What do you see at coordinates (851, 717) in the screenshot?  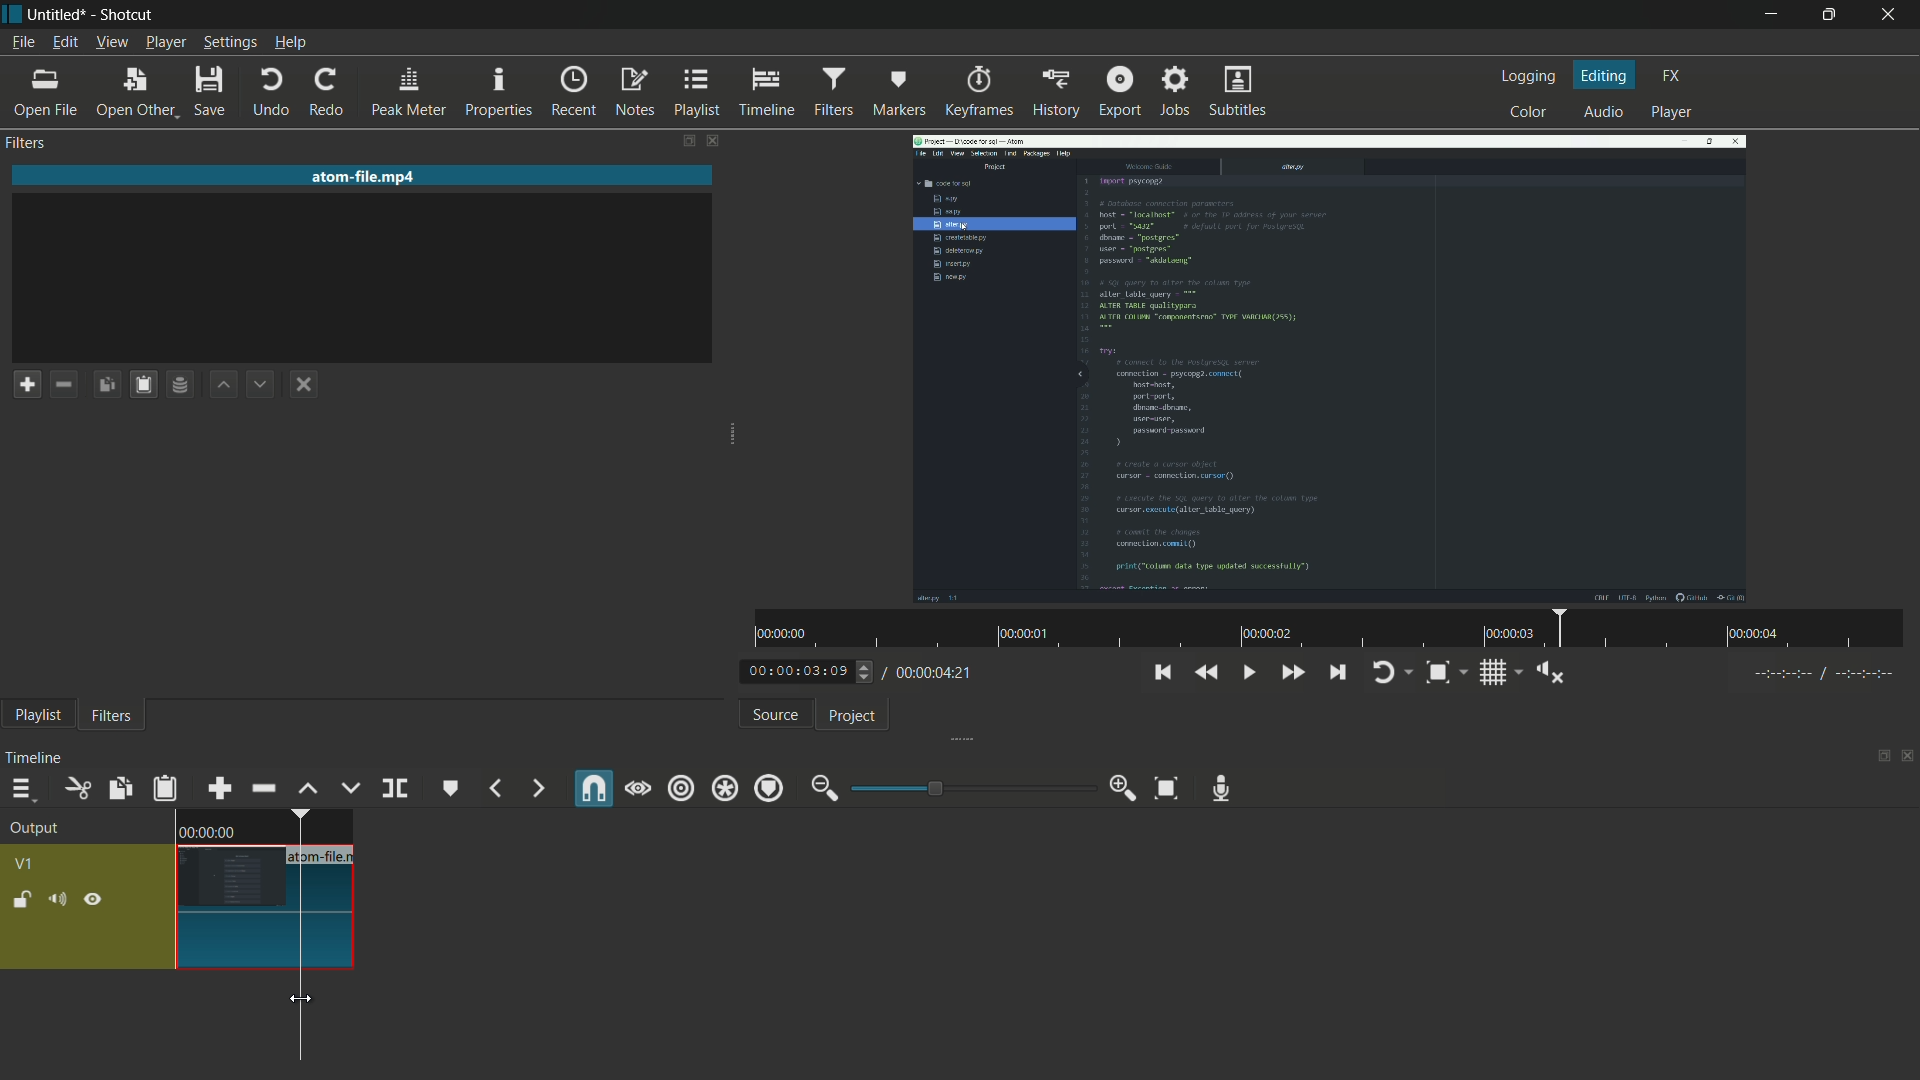 I see `project` at bounding box center [851, 717].